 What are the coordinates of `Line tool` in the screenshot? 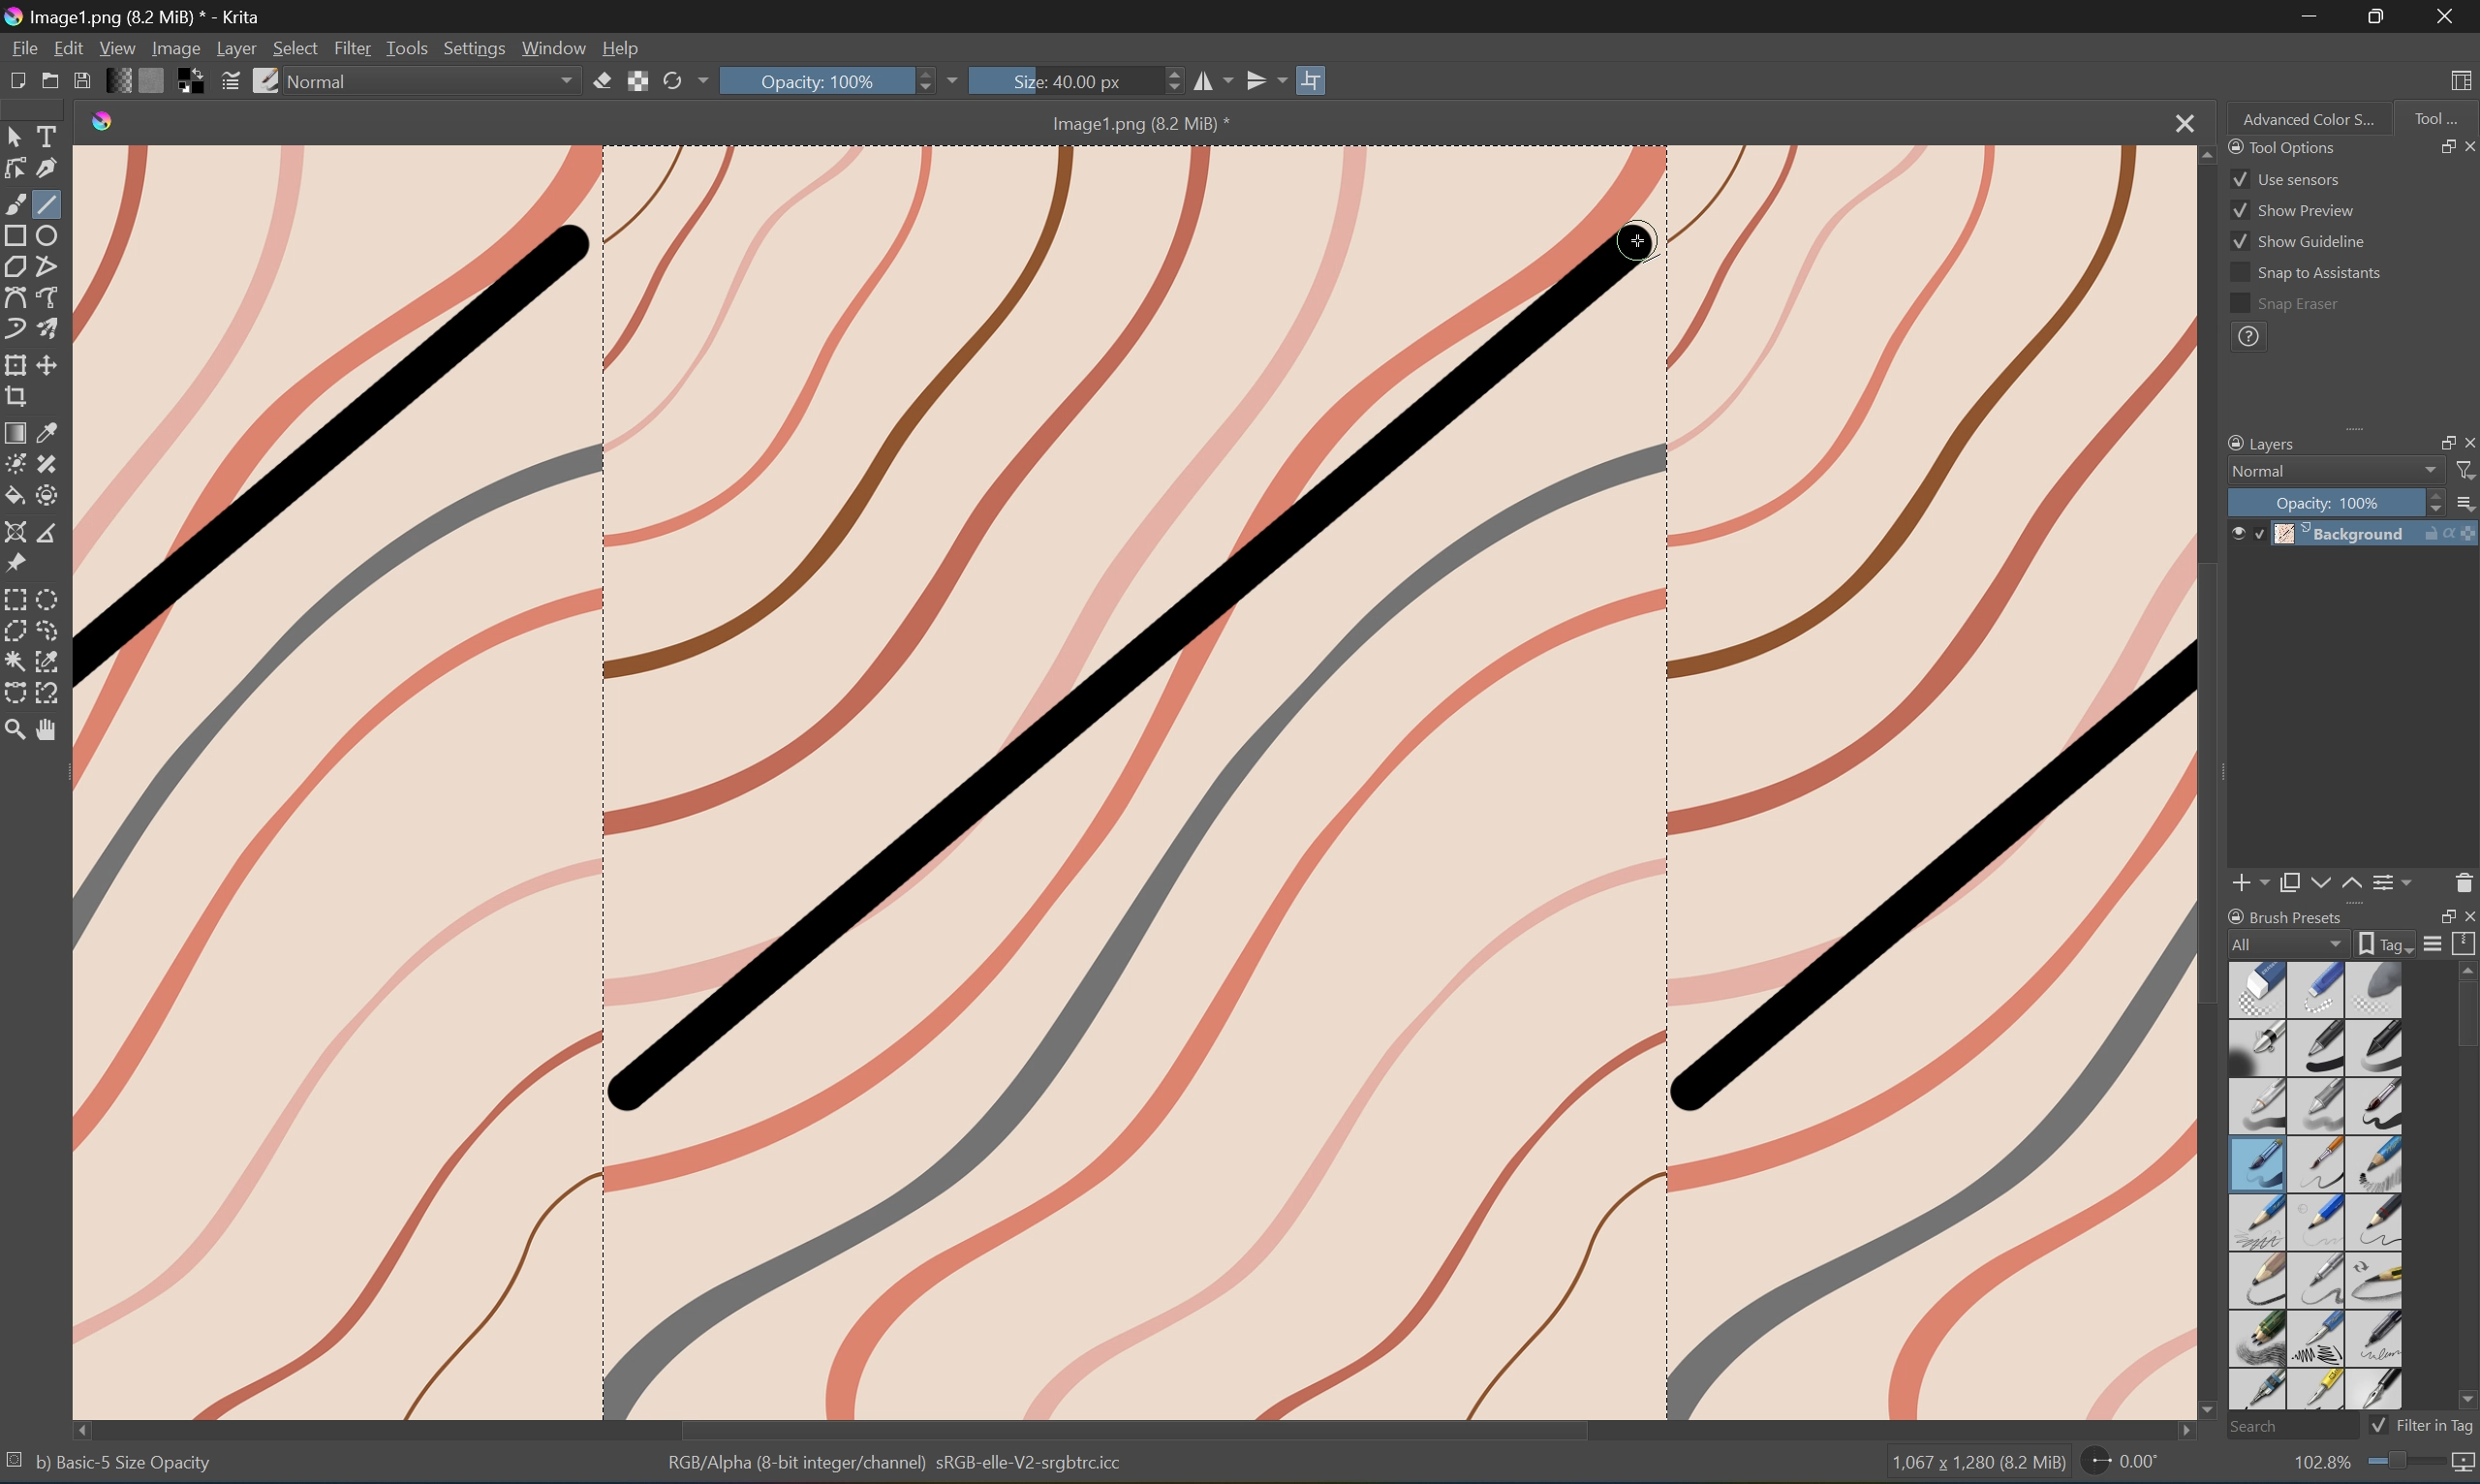 It's located at (50, 204).